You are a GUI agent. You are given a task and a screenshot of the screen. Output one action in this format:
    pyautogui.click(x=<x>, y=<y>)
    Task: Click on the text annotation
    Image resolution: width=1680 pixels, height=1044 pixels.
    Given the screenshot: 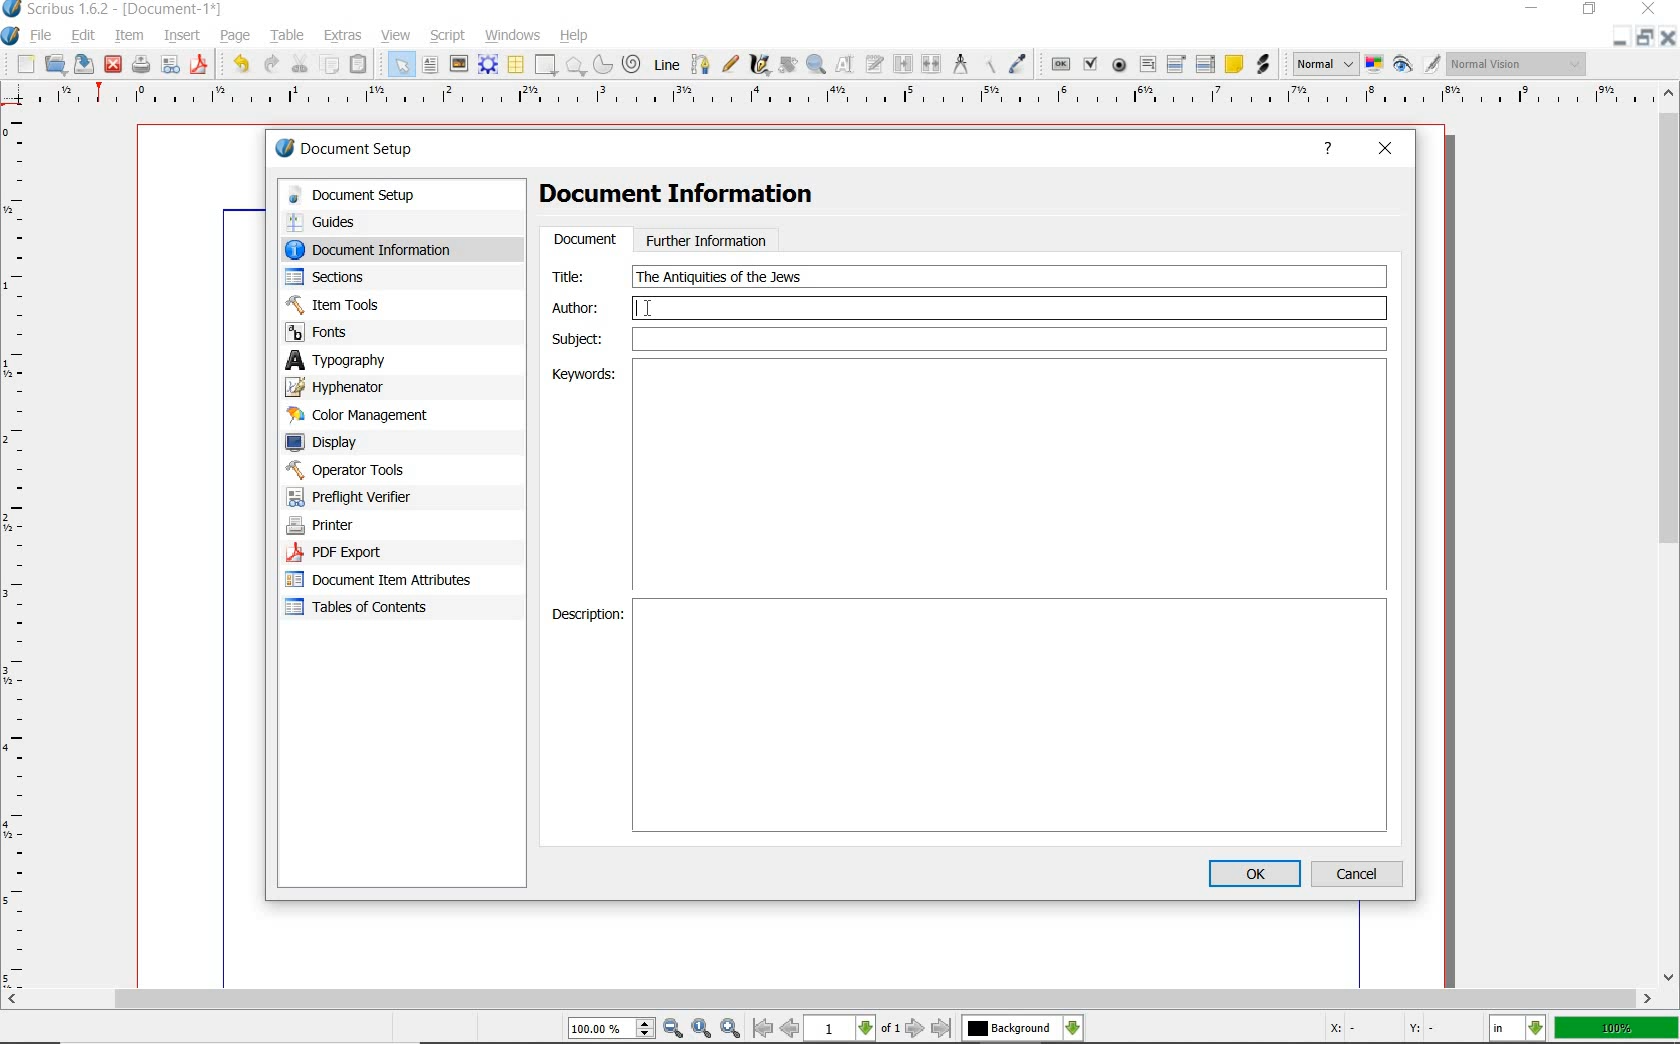 What is the action you would take?
    pyautogui.click(x=1233, y=66)
    